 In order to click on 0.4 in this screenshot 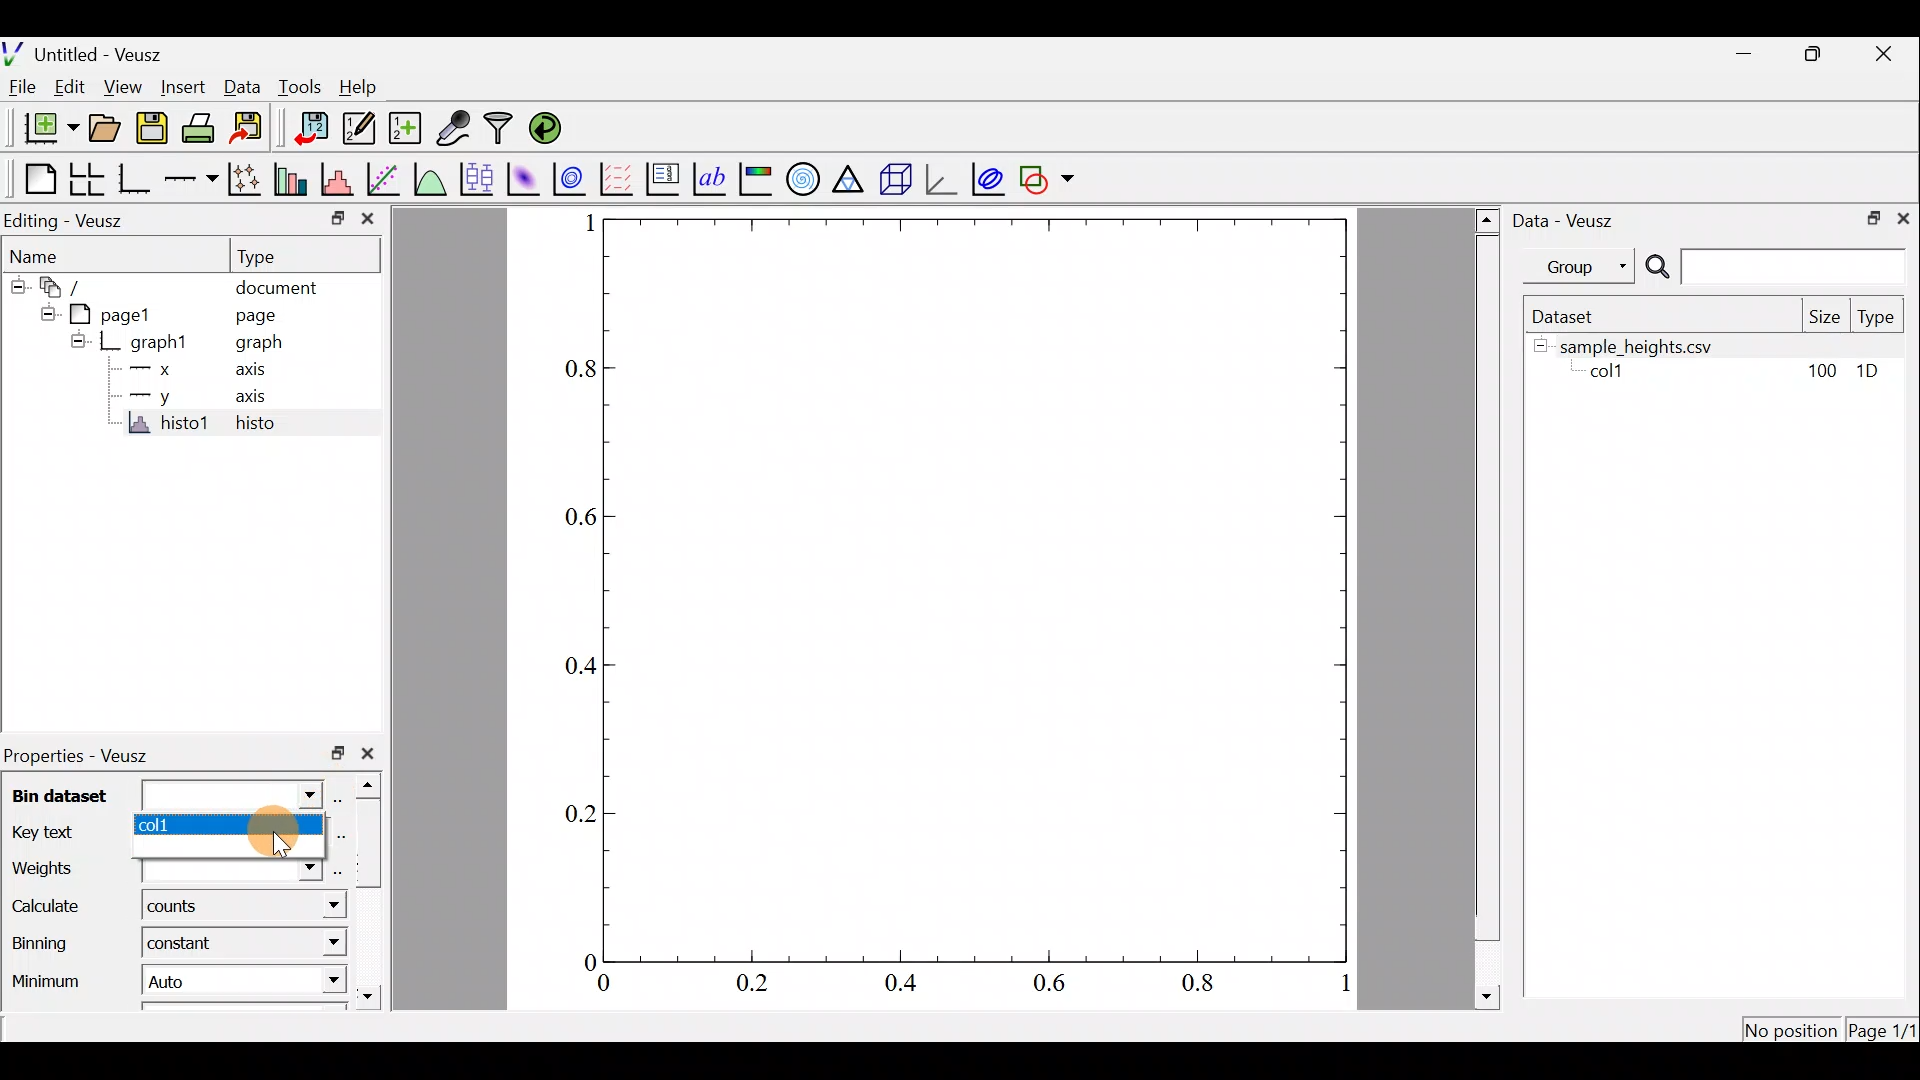, I will do `click(902, 985)`.